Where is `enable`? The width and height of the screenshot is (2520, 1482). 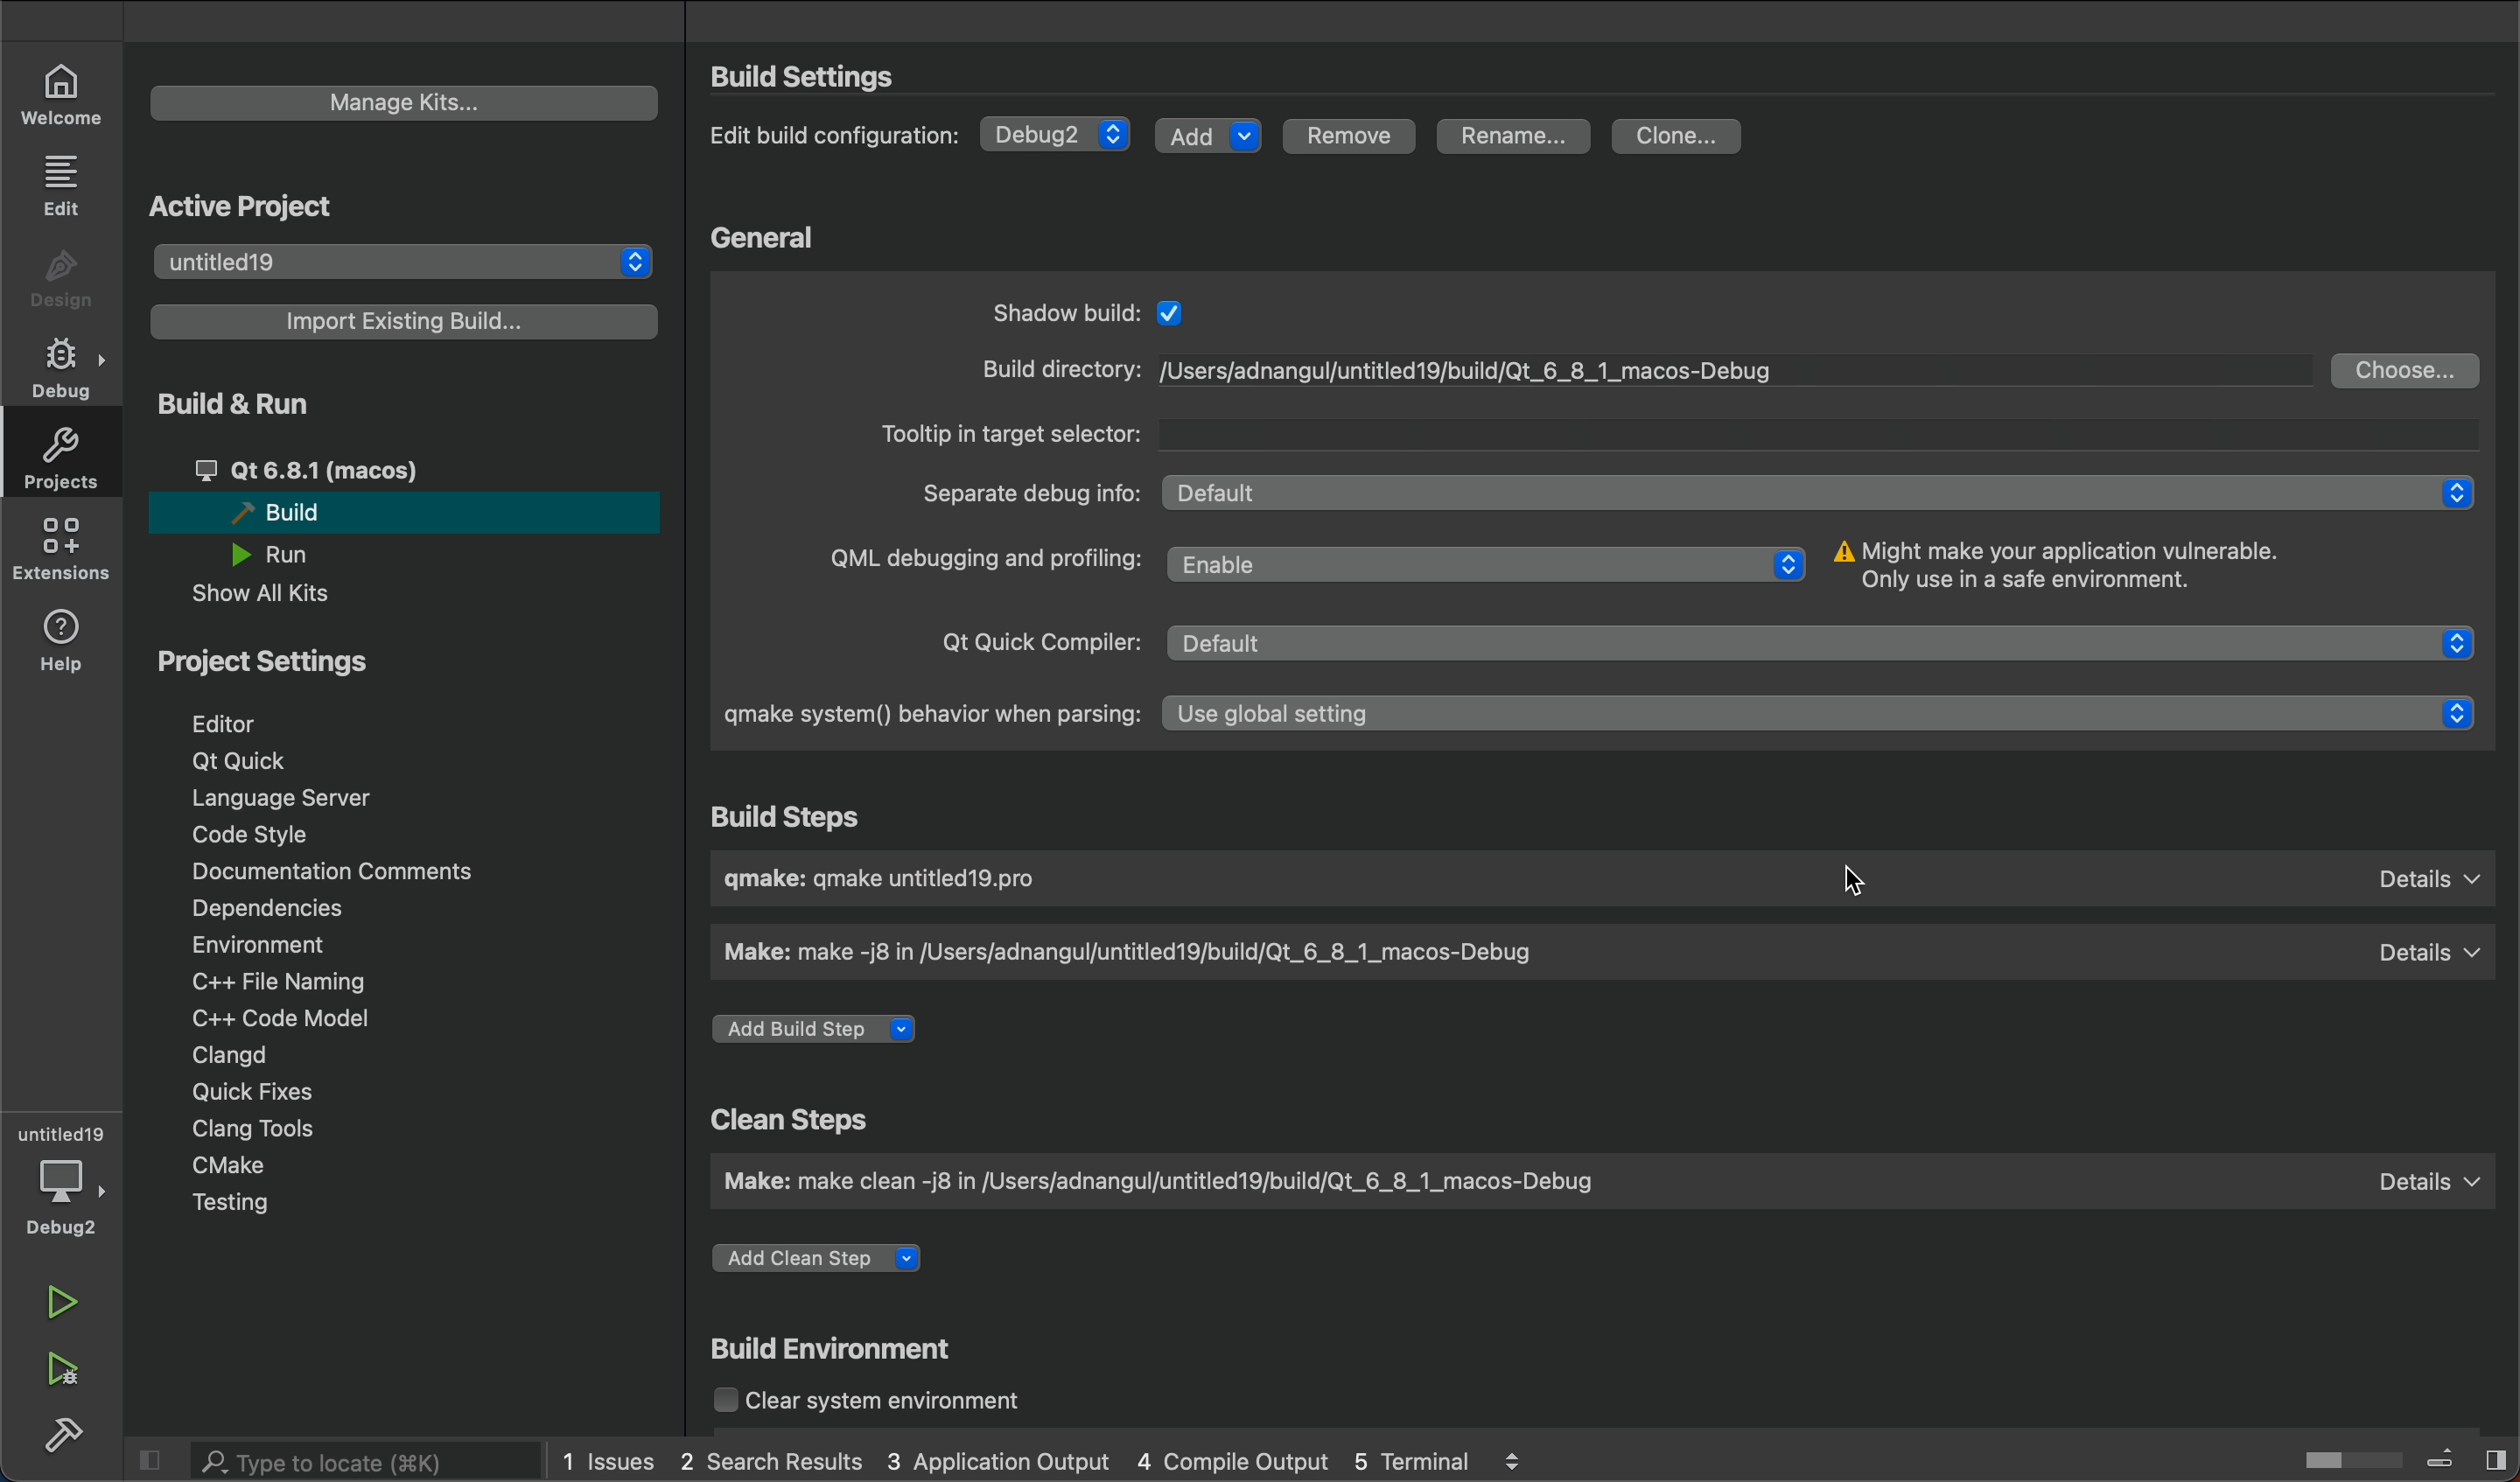 enable is located at coordinates (1492, 565).